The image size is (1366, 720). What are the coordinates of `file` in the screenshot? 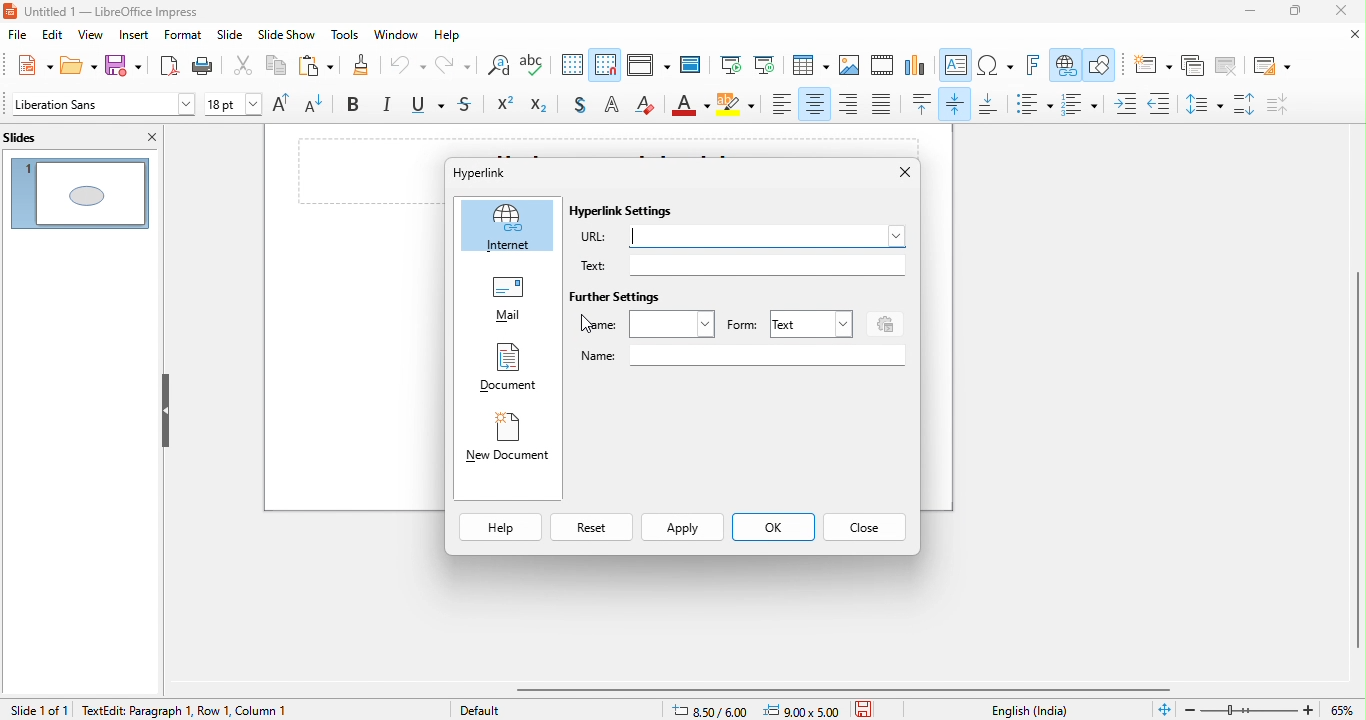 It's located at (17, 37).